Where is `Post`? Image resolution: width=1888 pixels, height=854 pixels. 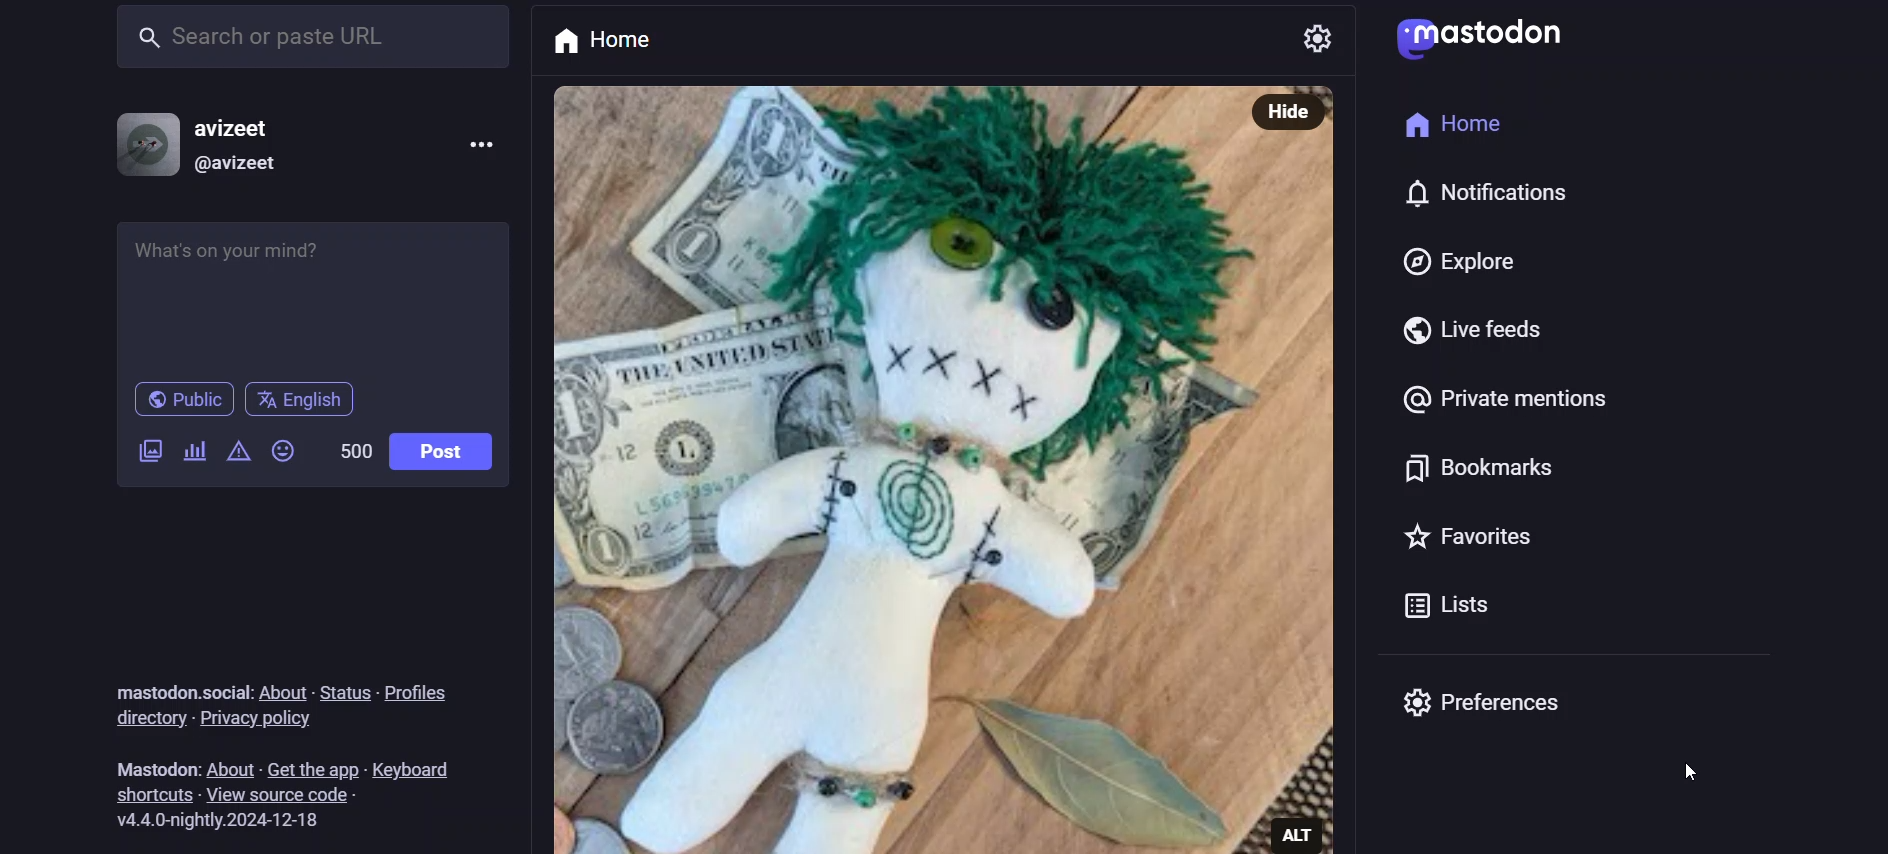
Post is located at coordinates (441, 453).